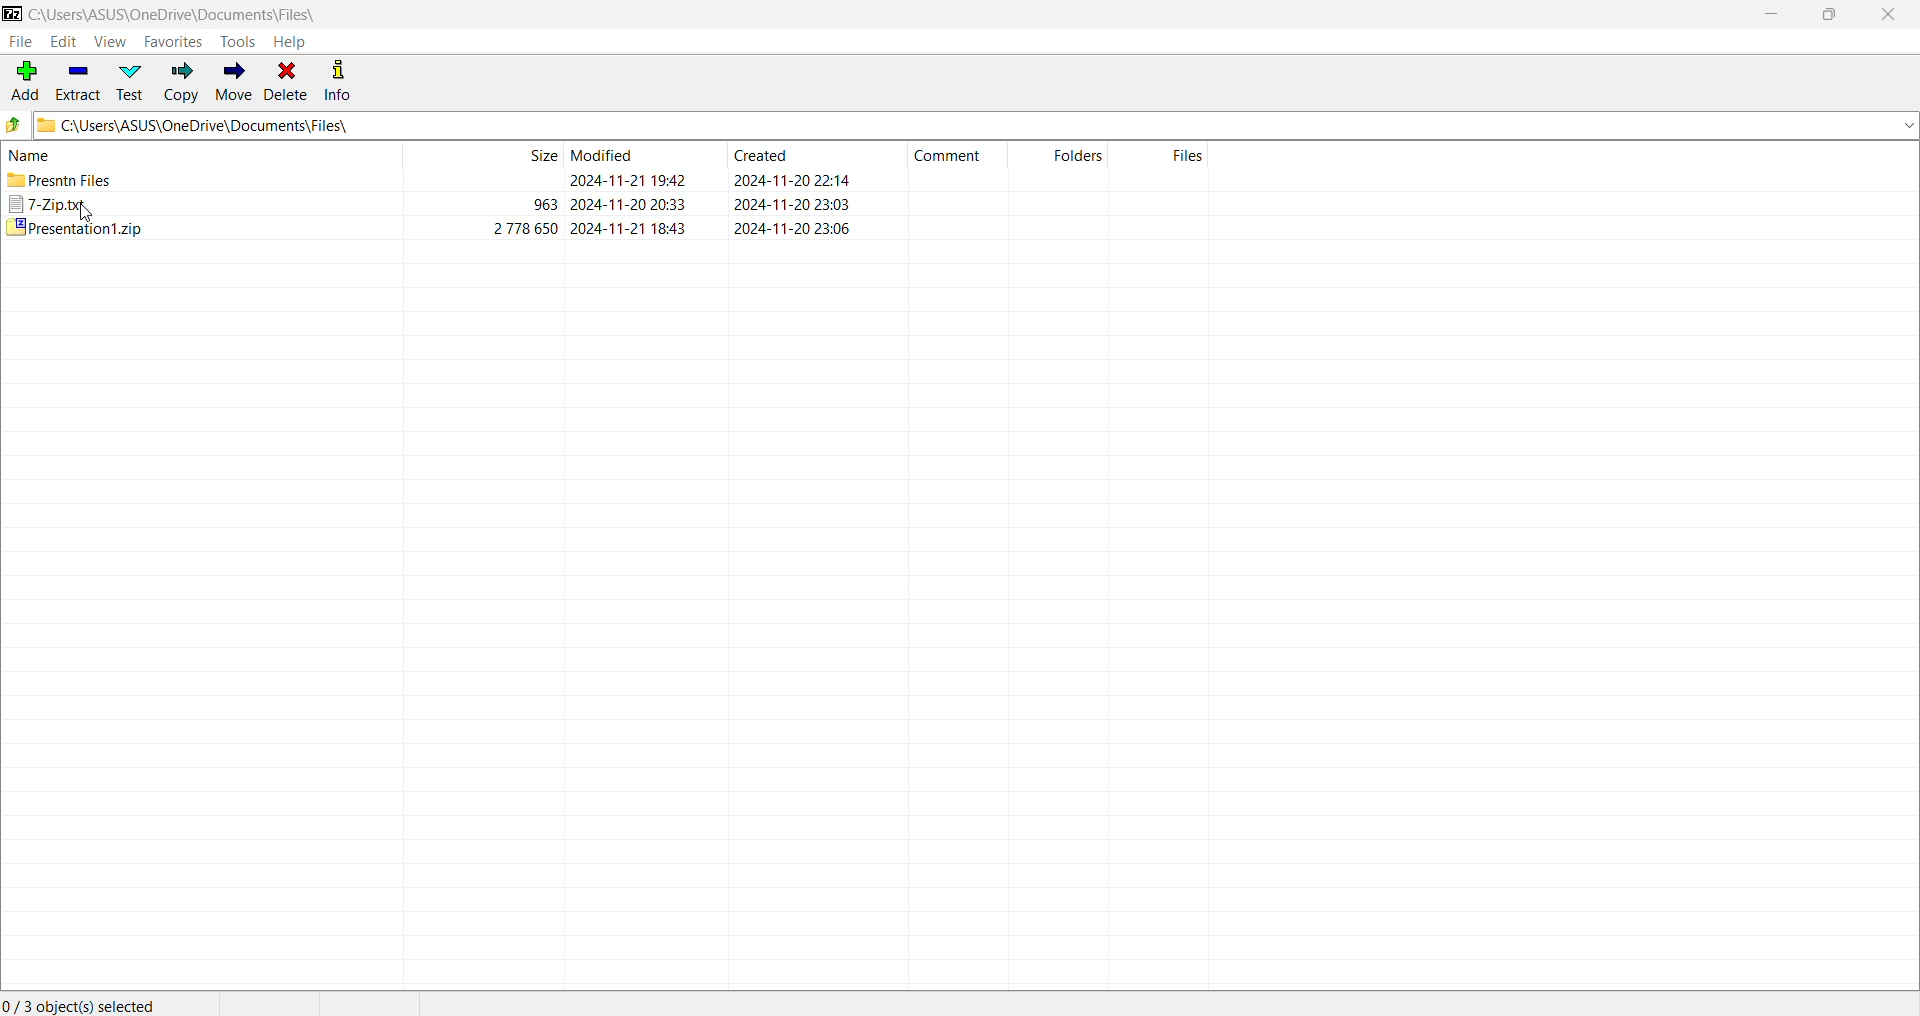 The width and height of the screenshot is (1920, 1016). I want to click on presntn files, so click(60, 179).